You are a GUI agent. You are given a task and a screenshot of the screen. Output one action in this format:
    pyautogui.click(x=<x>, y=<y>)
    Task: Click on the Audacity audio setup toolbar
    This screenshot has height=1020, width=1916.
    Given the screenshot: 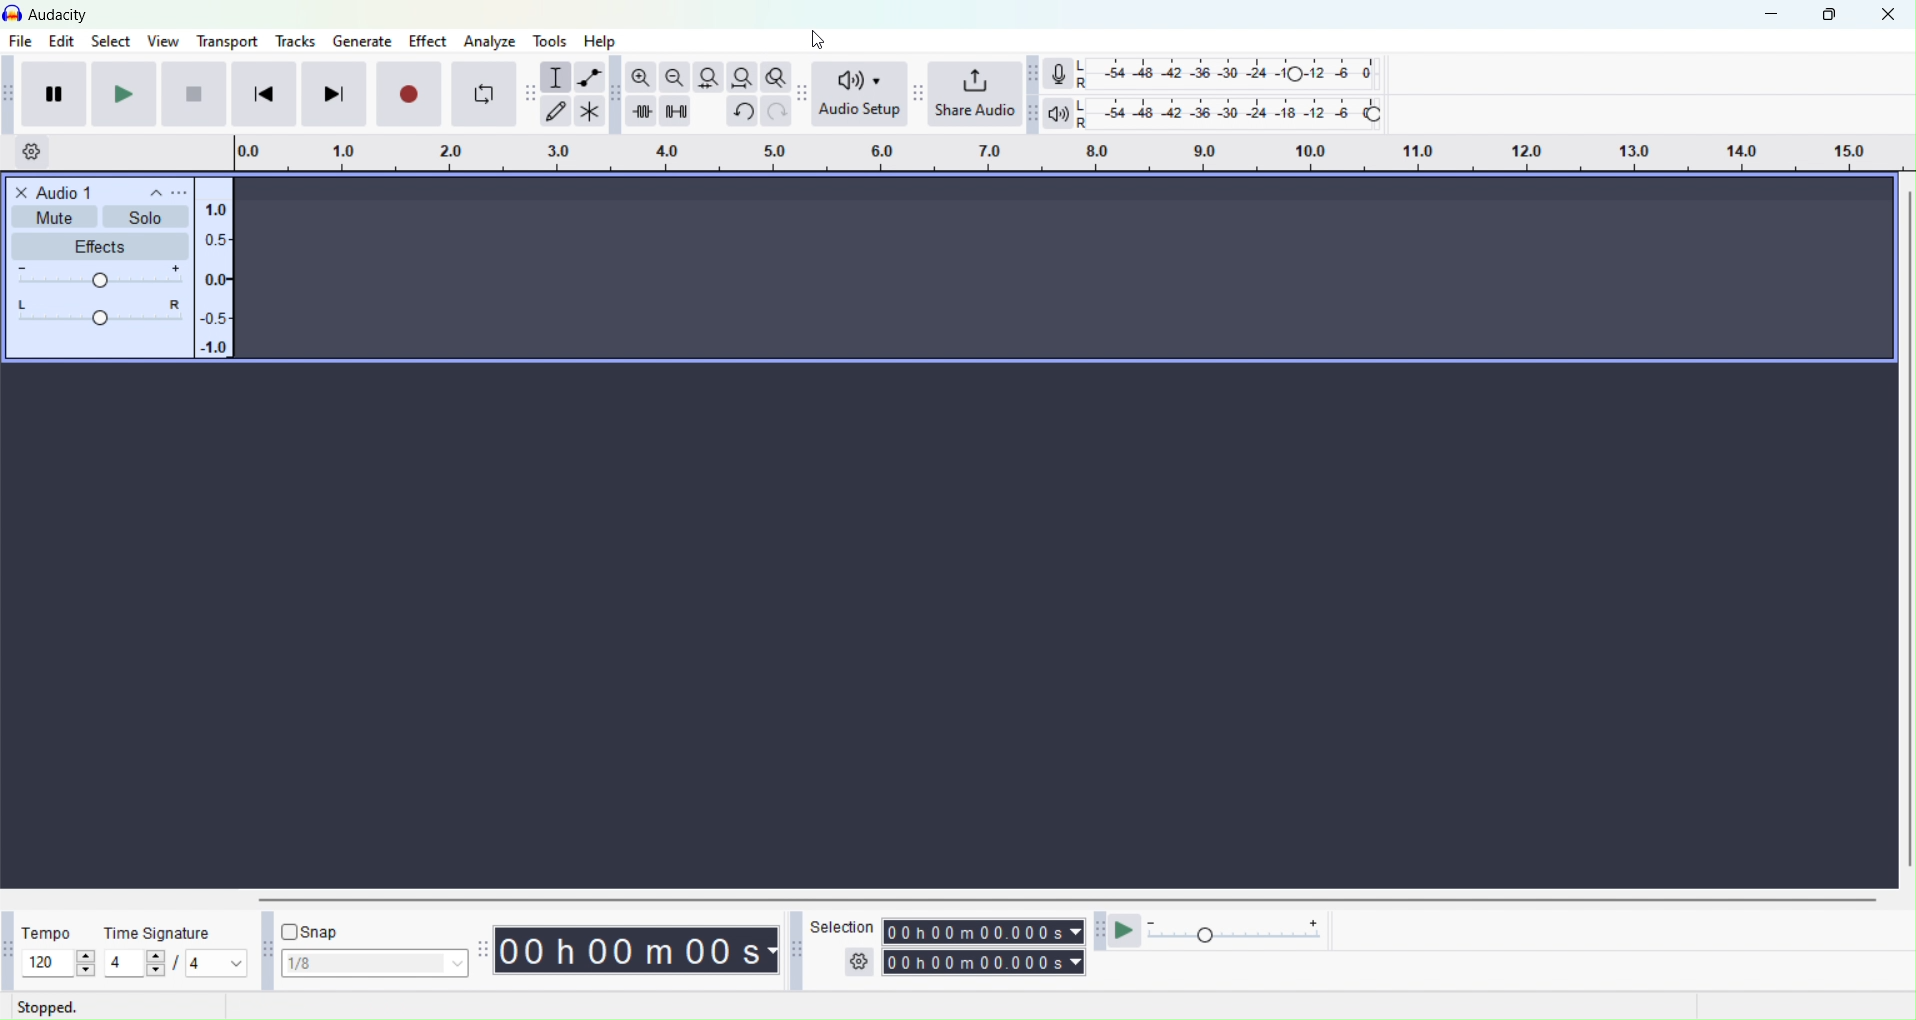 What is the action you would take?
    pyautogui.click(x=804, y=94)
    